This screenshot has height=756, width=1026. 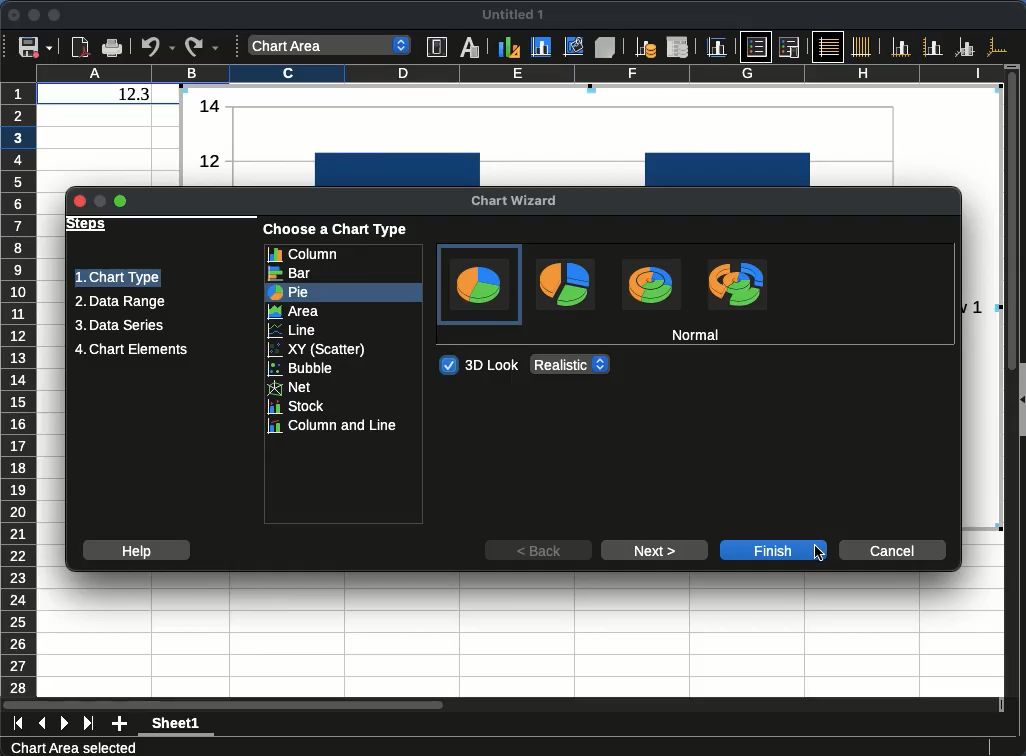 I want to click on steps, so click(x=87, y=225).